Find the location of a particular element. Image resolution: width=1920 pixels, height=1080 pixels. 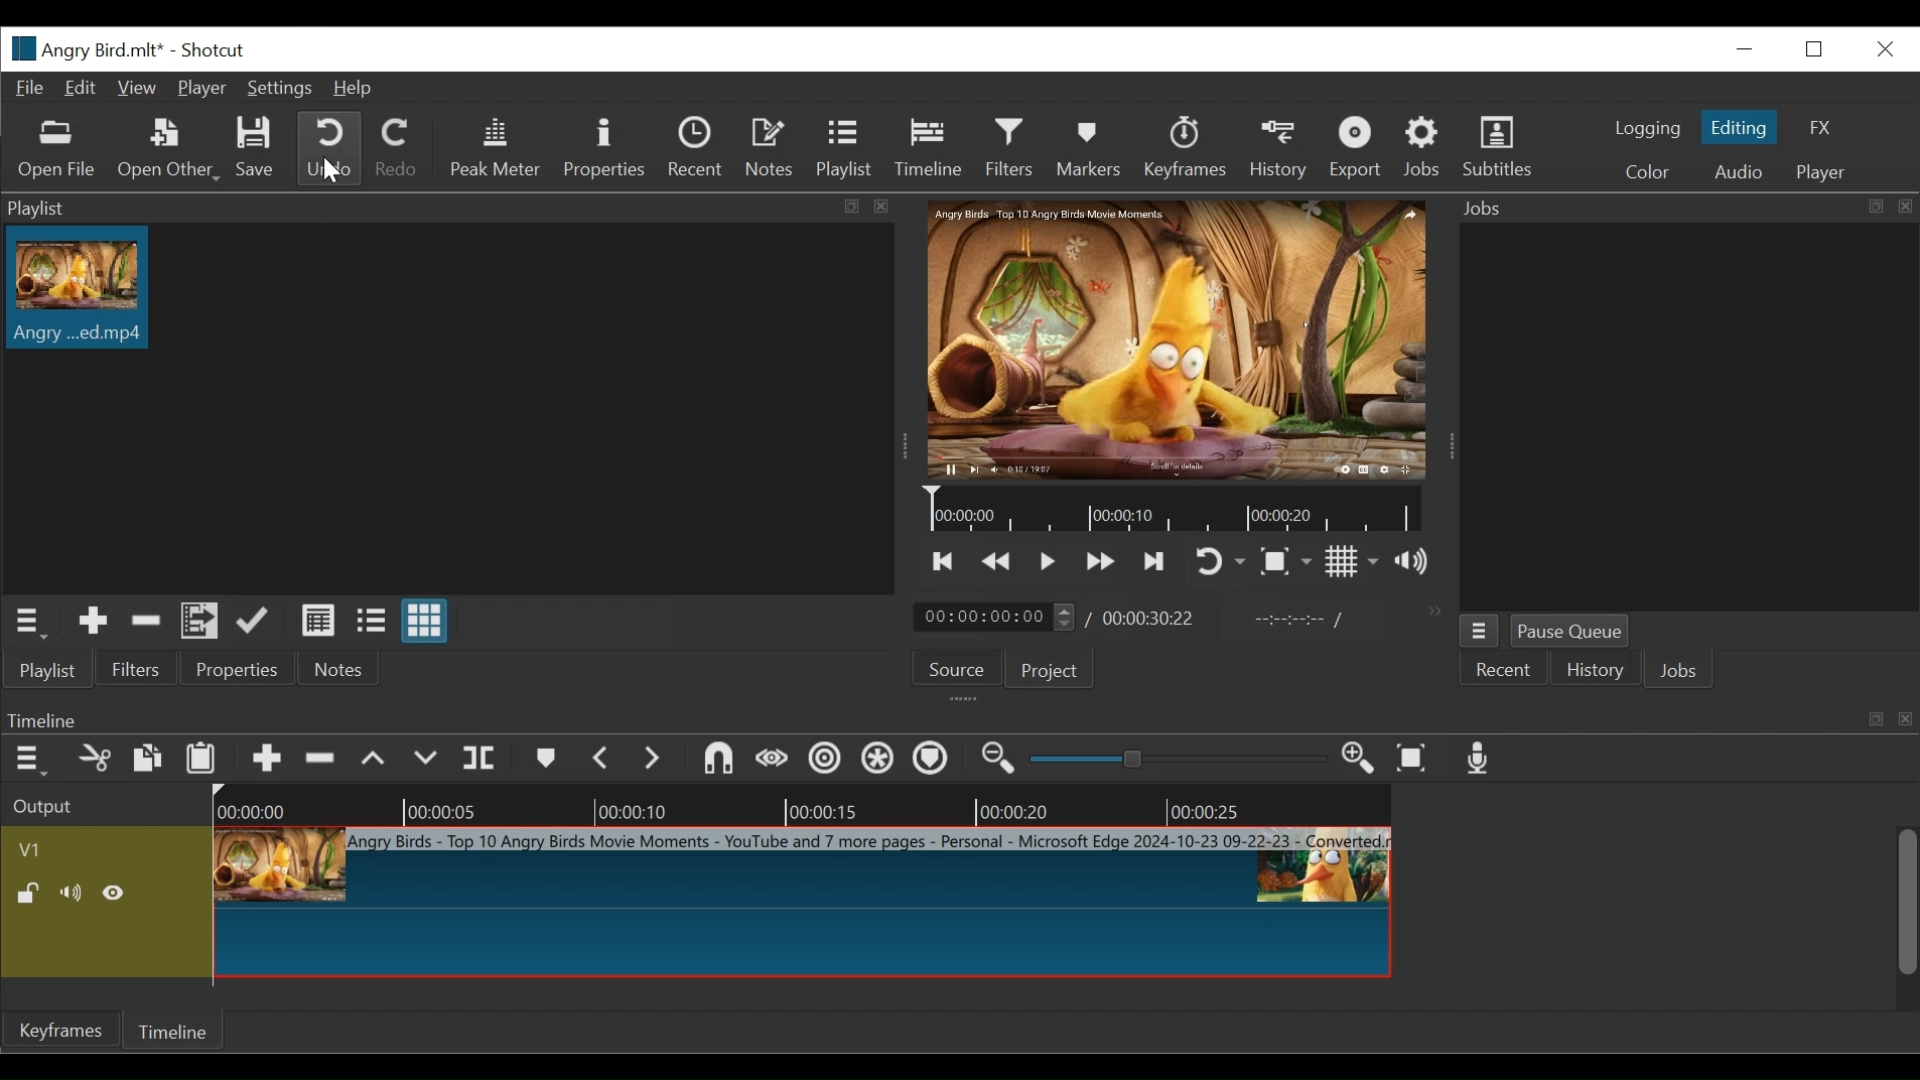

Notes is located at coordinates (345, 667).